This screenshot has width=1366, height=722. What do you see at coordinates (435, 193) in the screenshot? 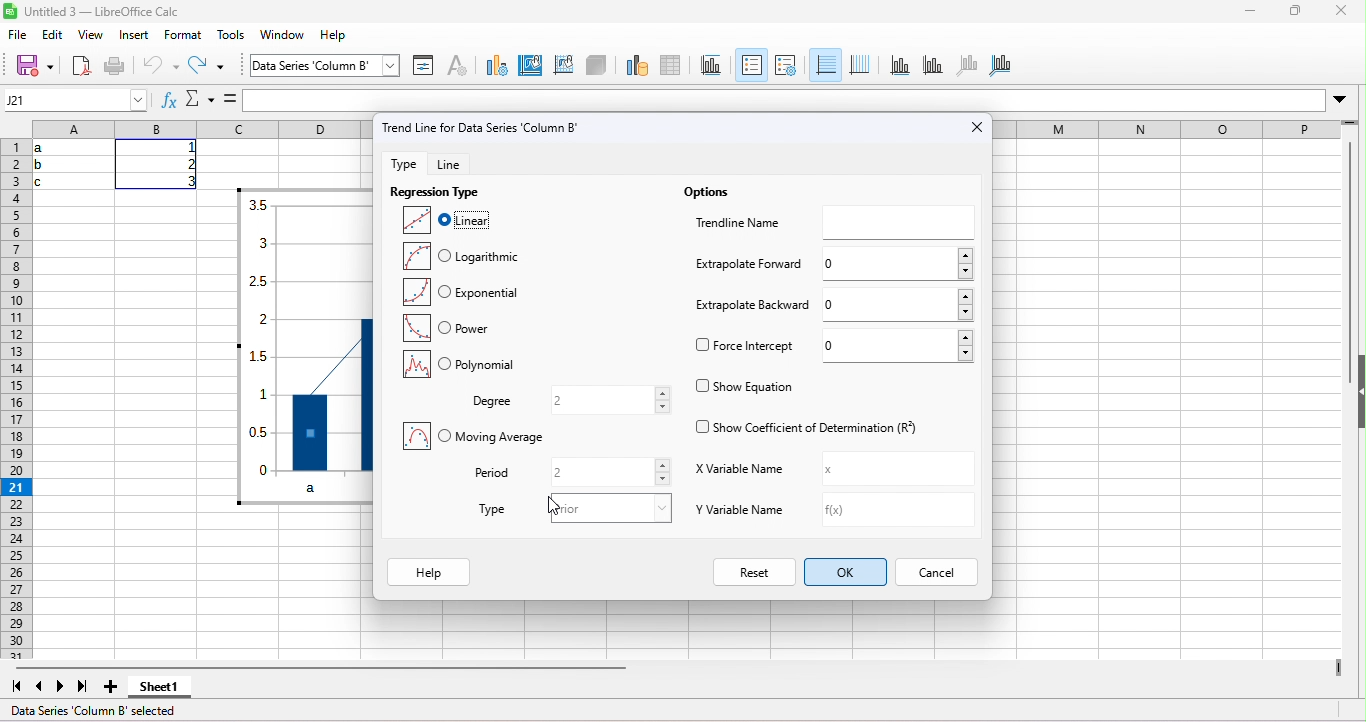
I see `regression type` at bounding box center [435, 193].